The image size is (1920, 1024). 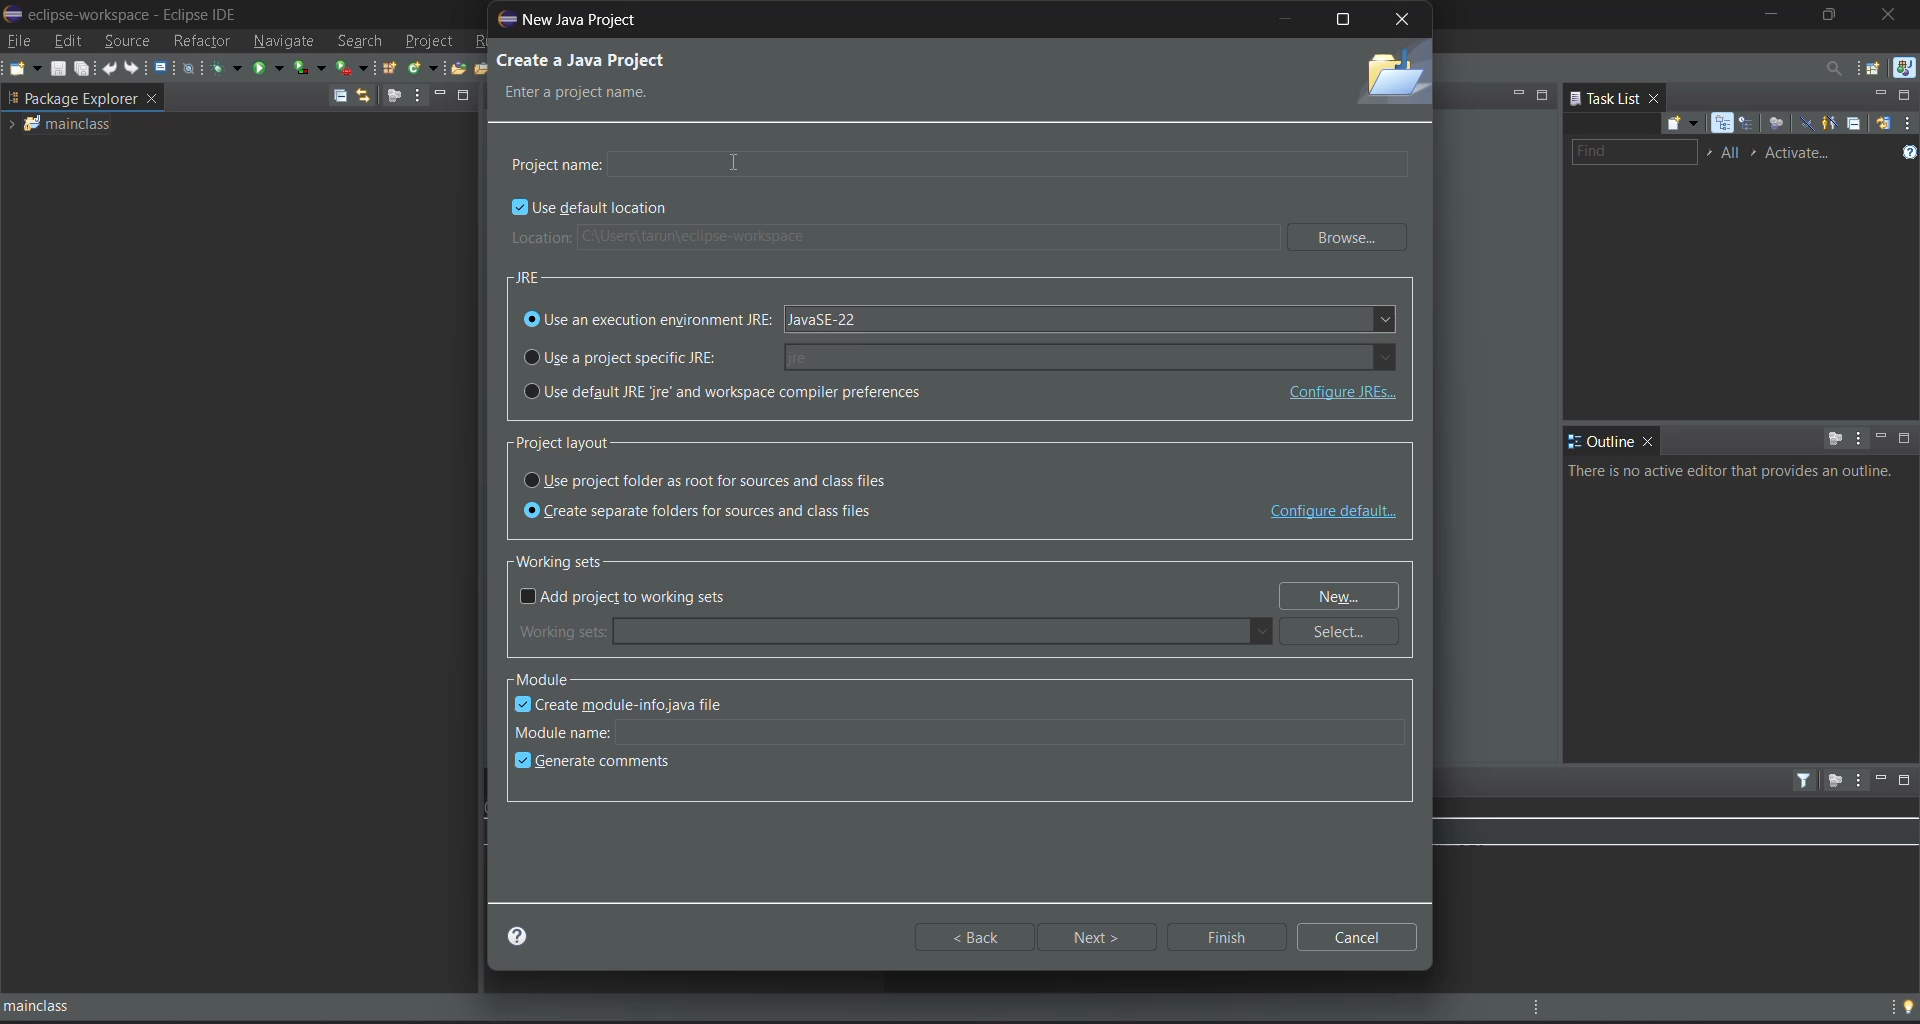 What do you see at coordinates (1835, 438) in the screenshot?
I see `focus on active task` at bounding box center [1835, 438].